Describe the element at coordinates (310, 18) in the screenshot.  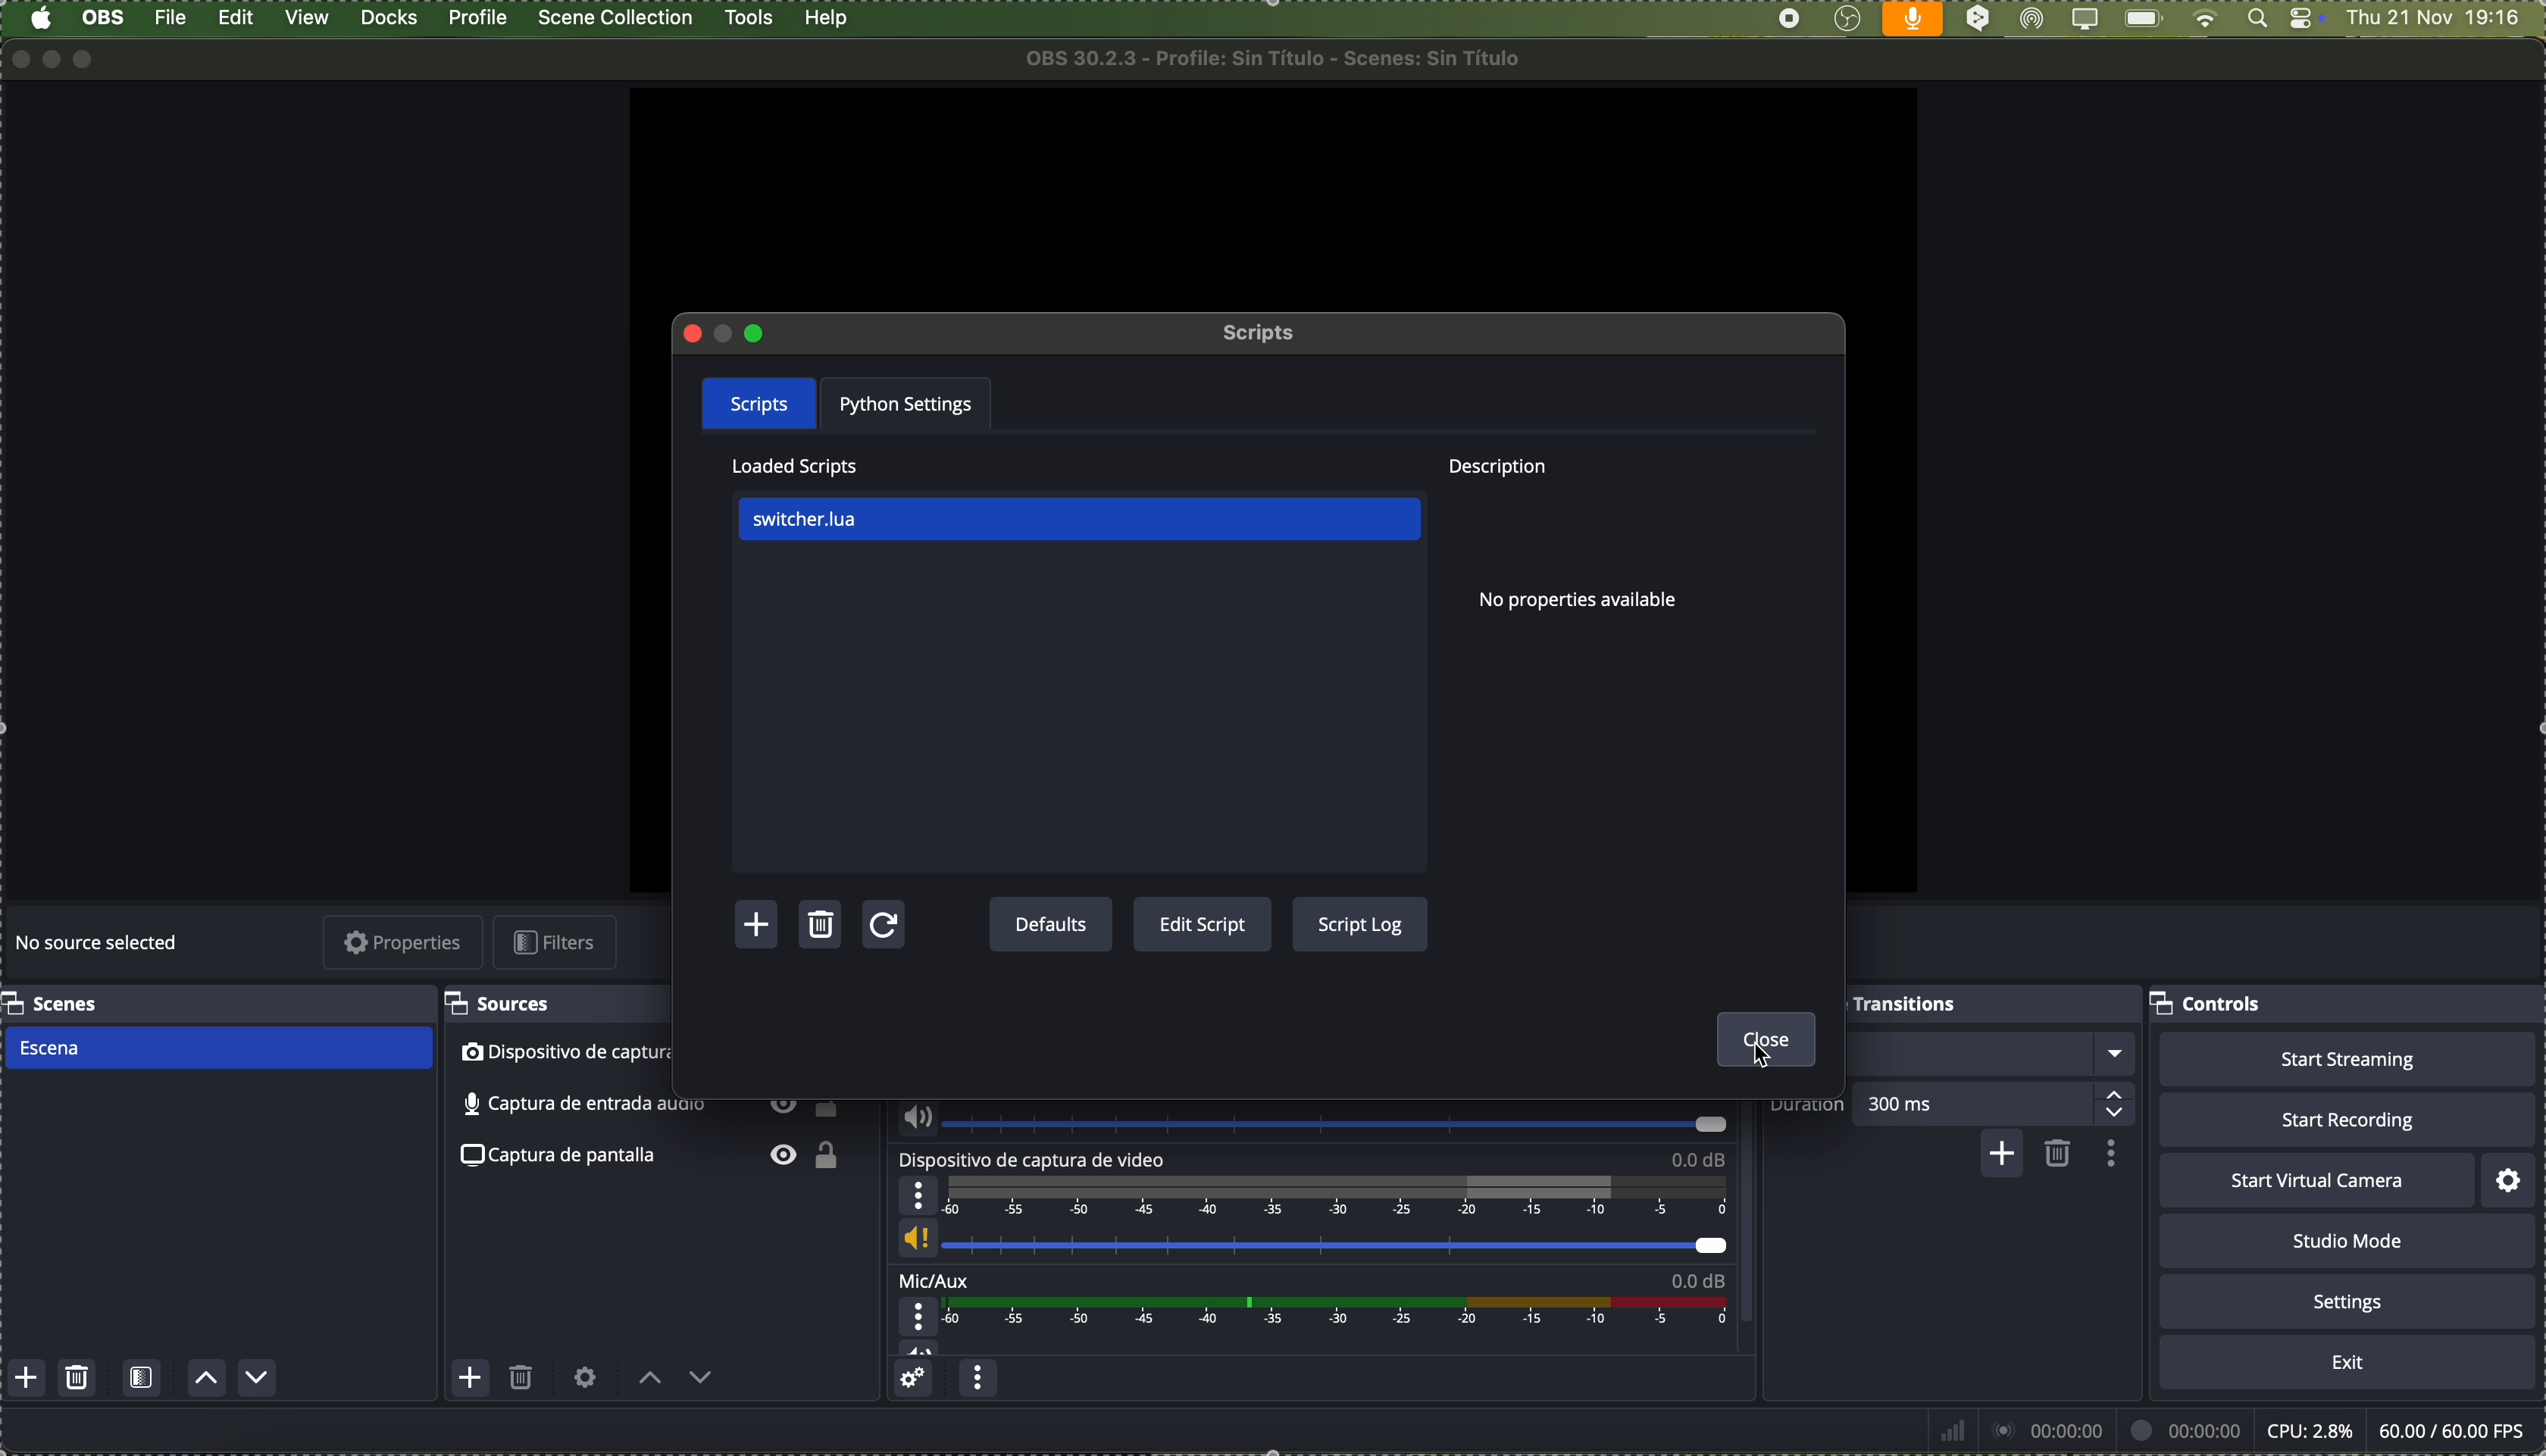
I see `view` at that location.